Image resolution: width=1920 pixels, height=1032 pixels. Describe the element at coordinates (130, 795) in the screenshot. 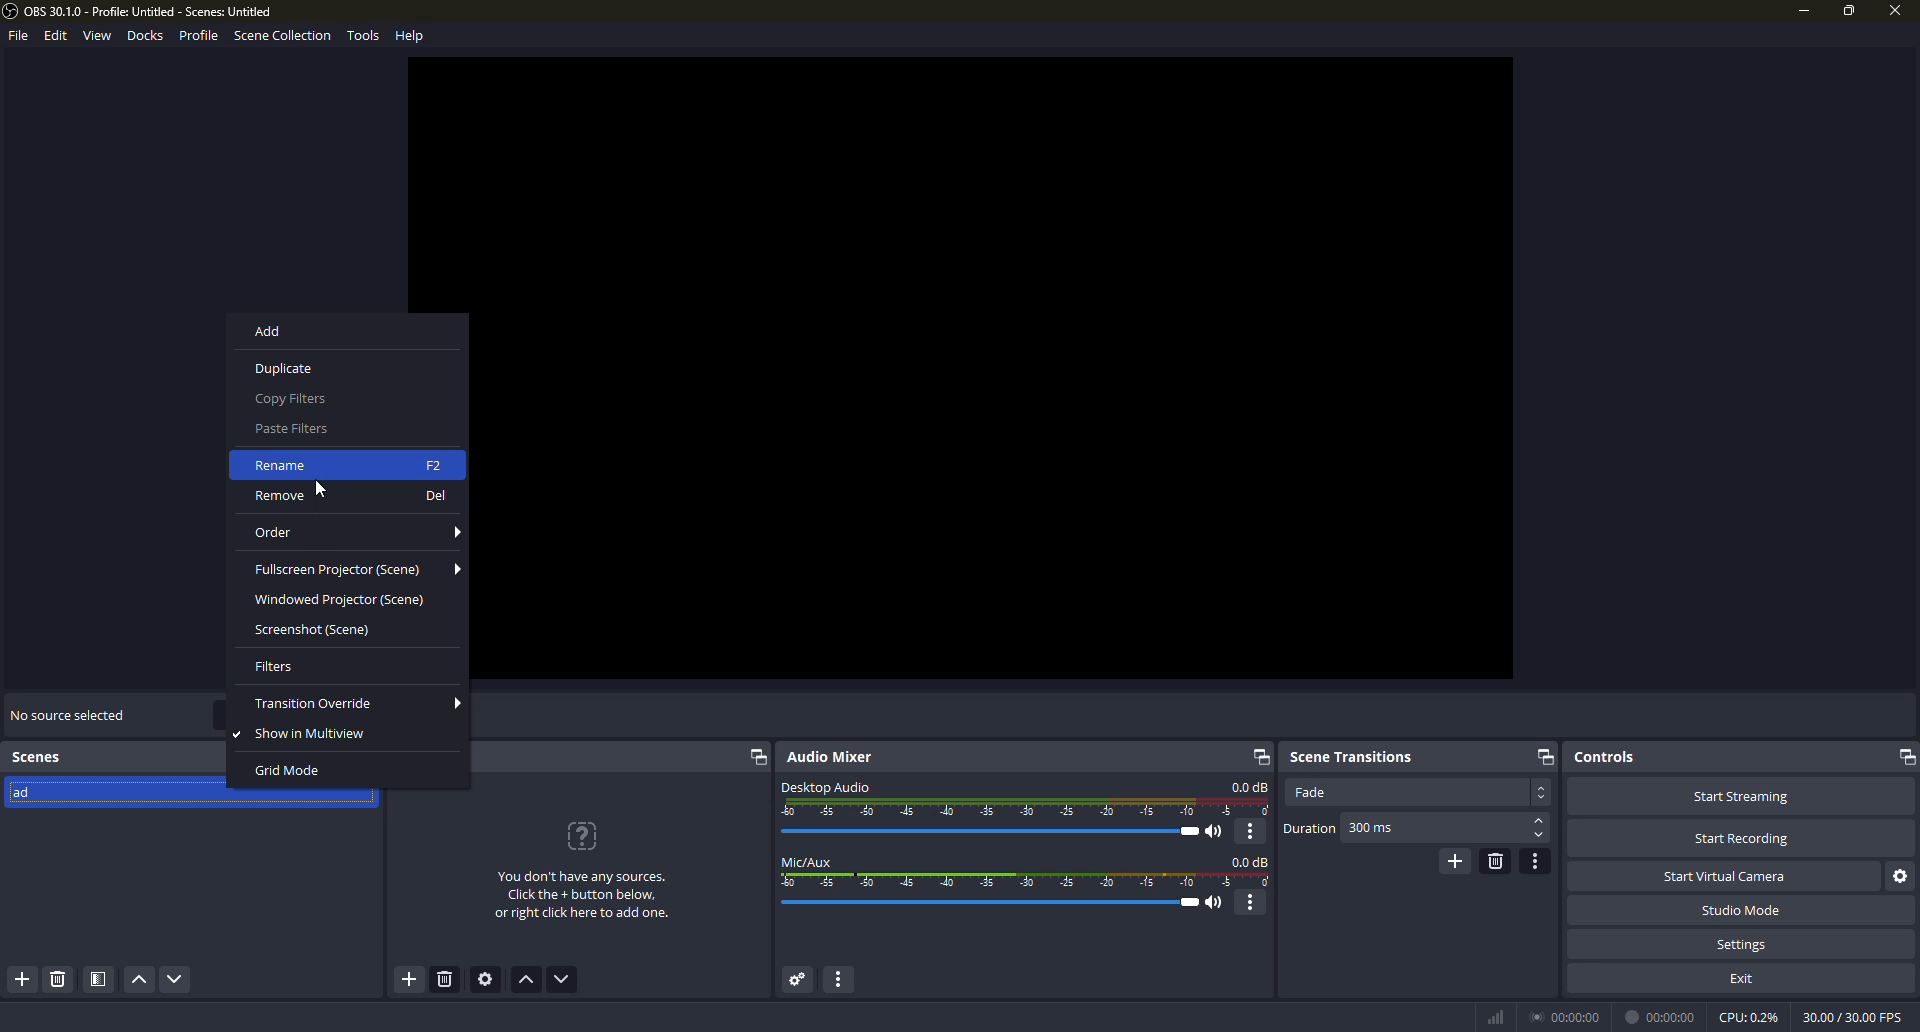

I see `selected scene` at that location.